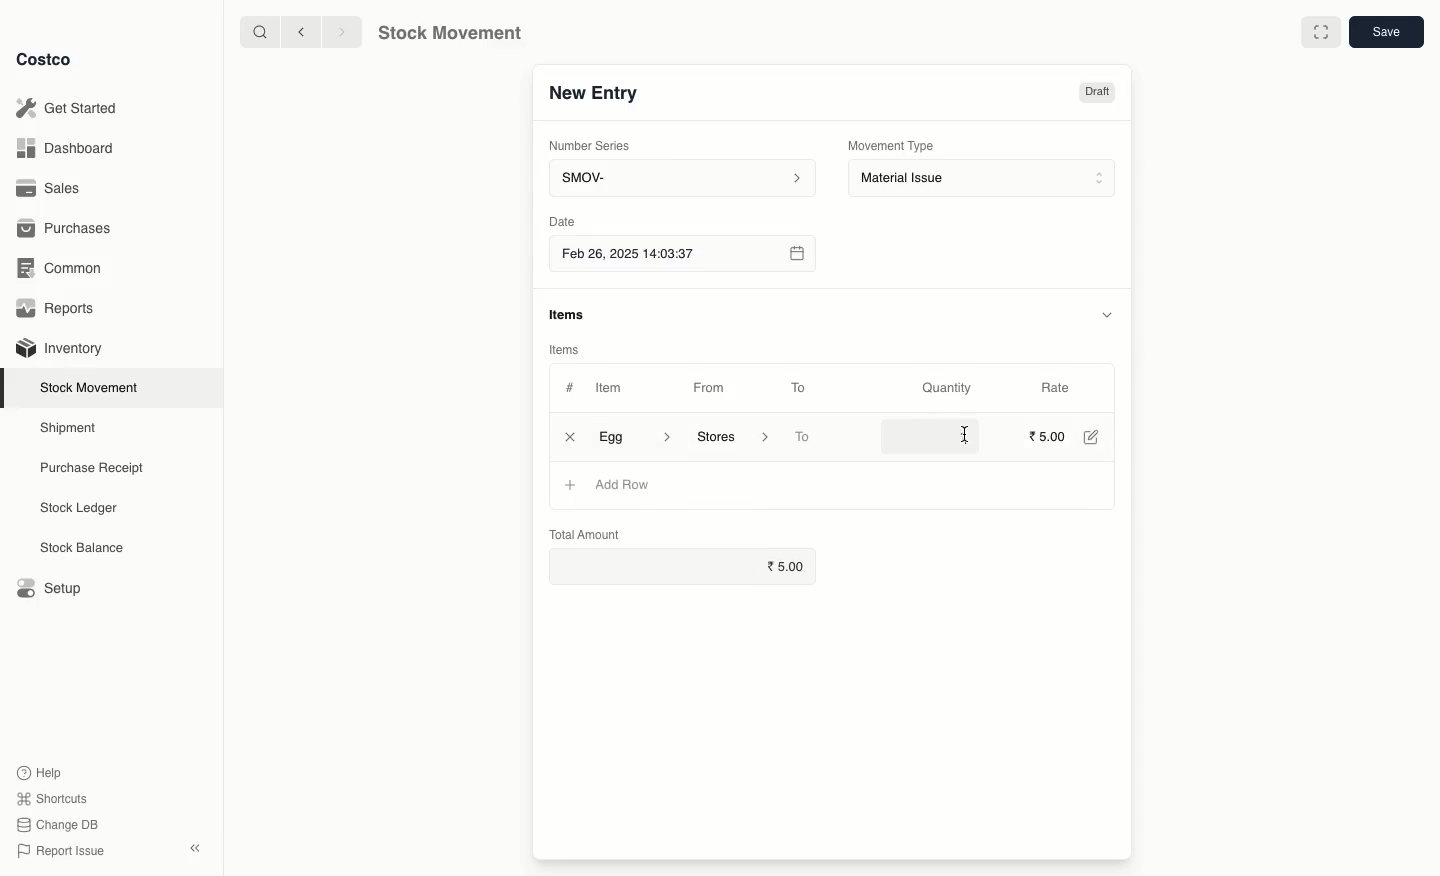 Image resolution: width=1440 pixels, height=876 pixels. Describe the element at coordinates (47, 586) in the screenshot. I see `Setup` at that location.